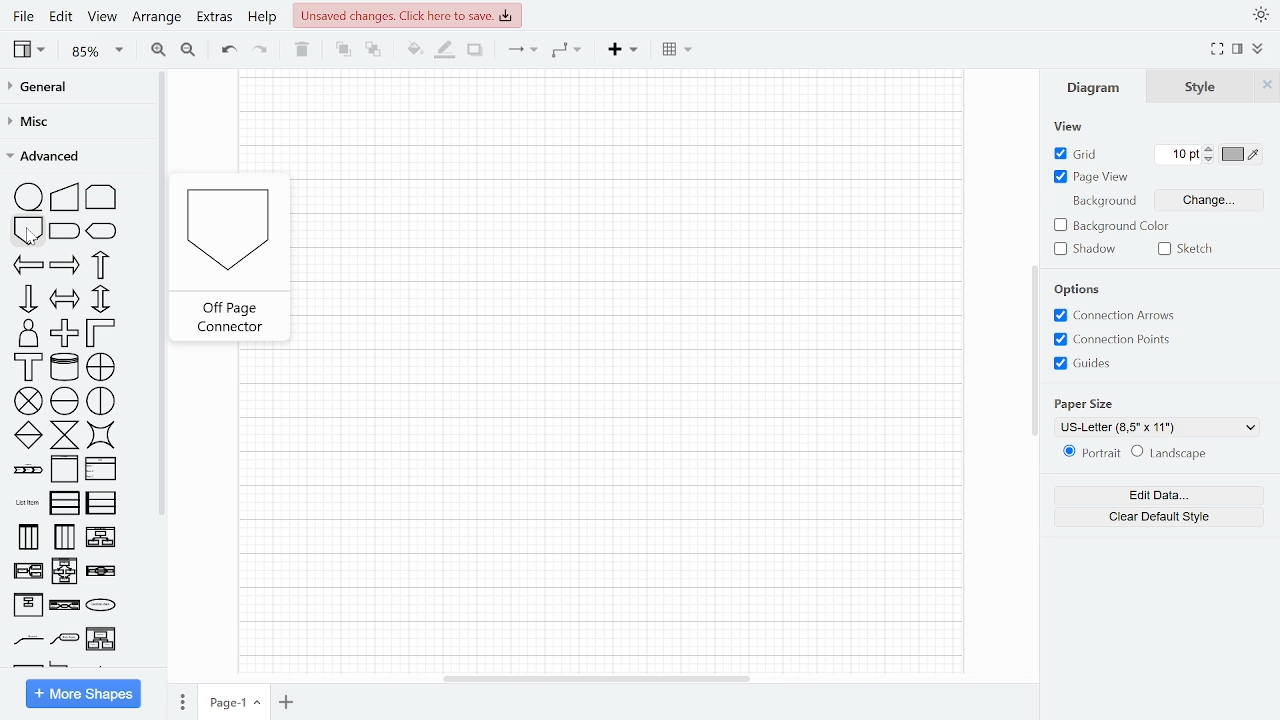 Image resolution: width=1280 pixels, height=720 pixels. What do you see at coordinates (28, 231) in the screenshot?
I see `off page connector` at bounding box center [28, 231].